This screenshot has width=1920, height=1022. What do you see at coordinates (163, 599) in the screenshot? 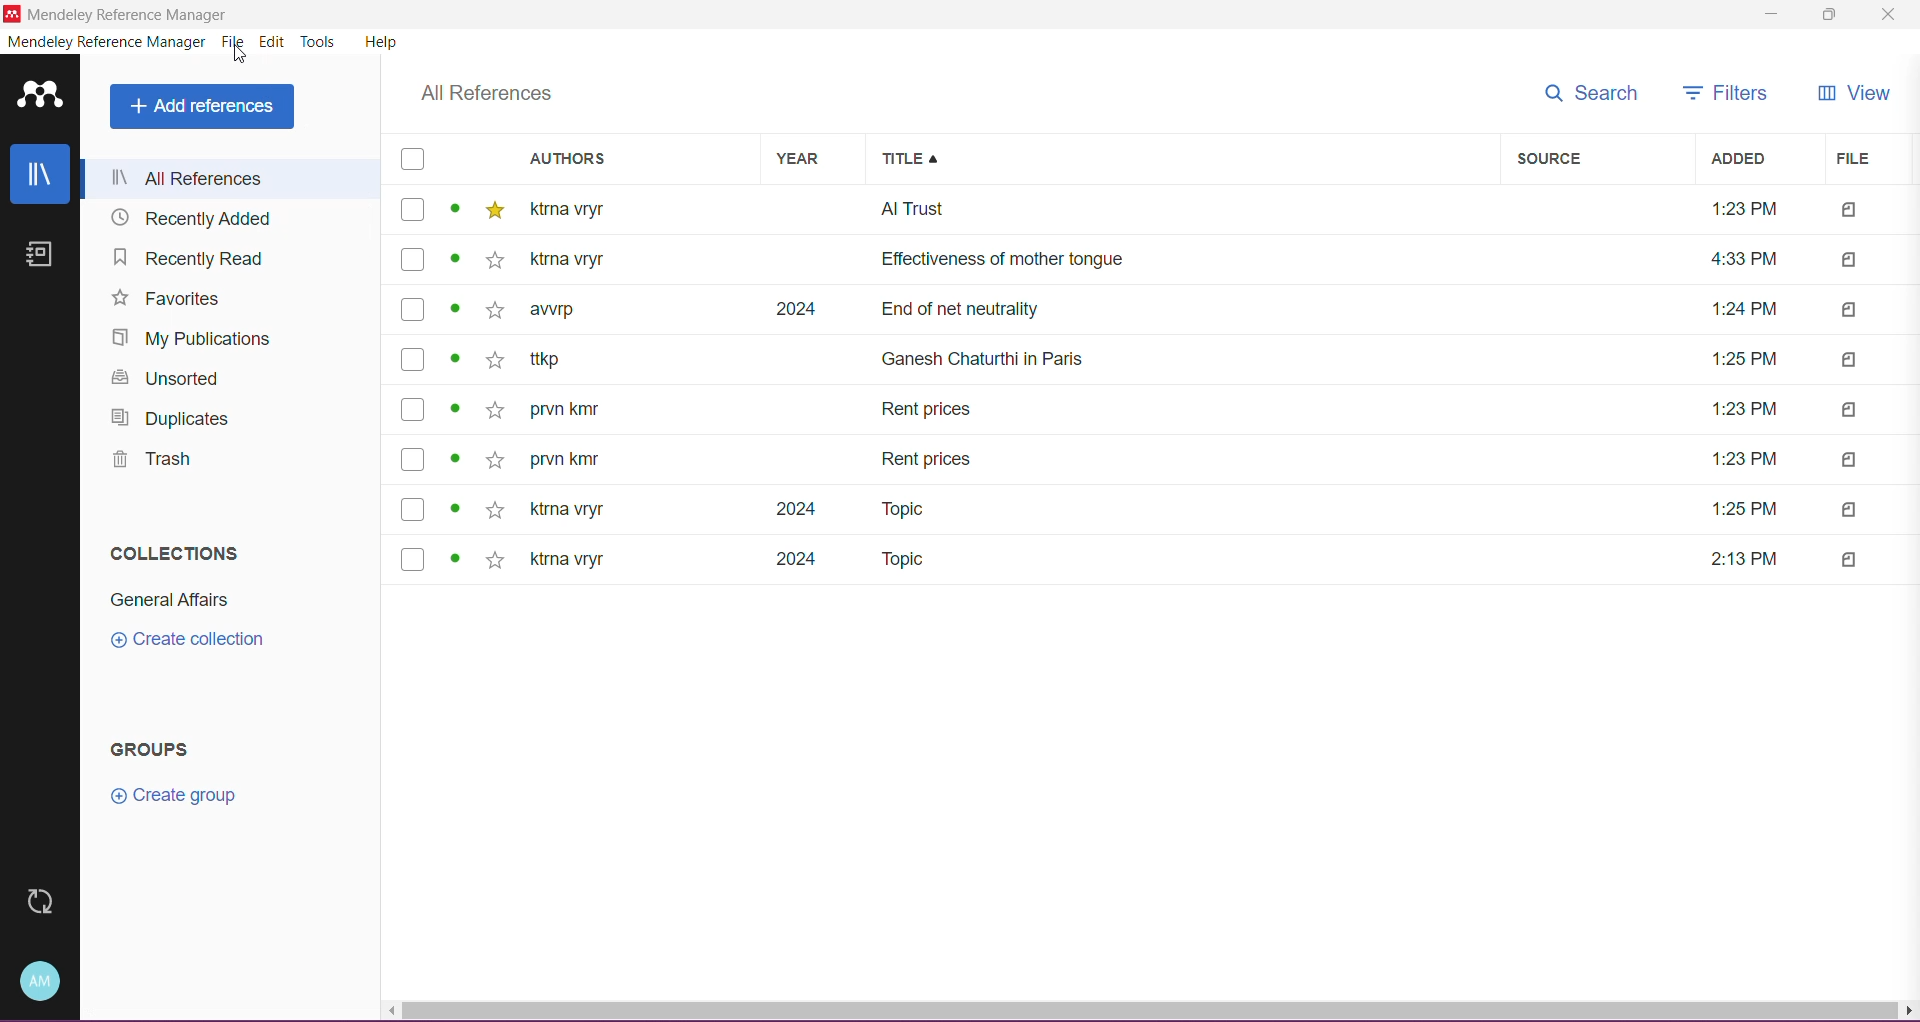
I see `Collection Name` at bounding box center [163, 599].